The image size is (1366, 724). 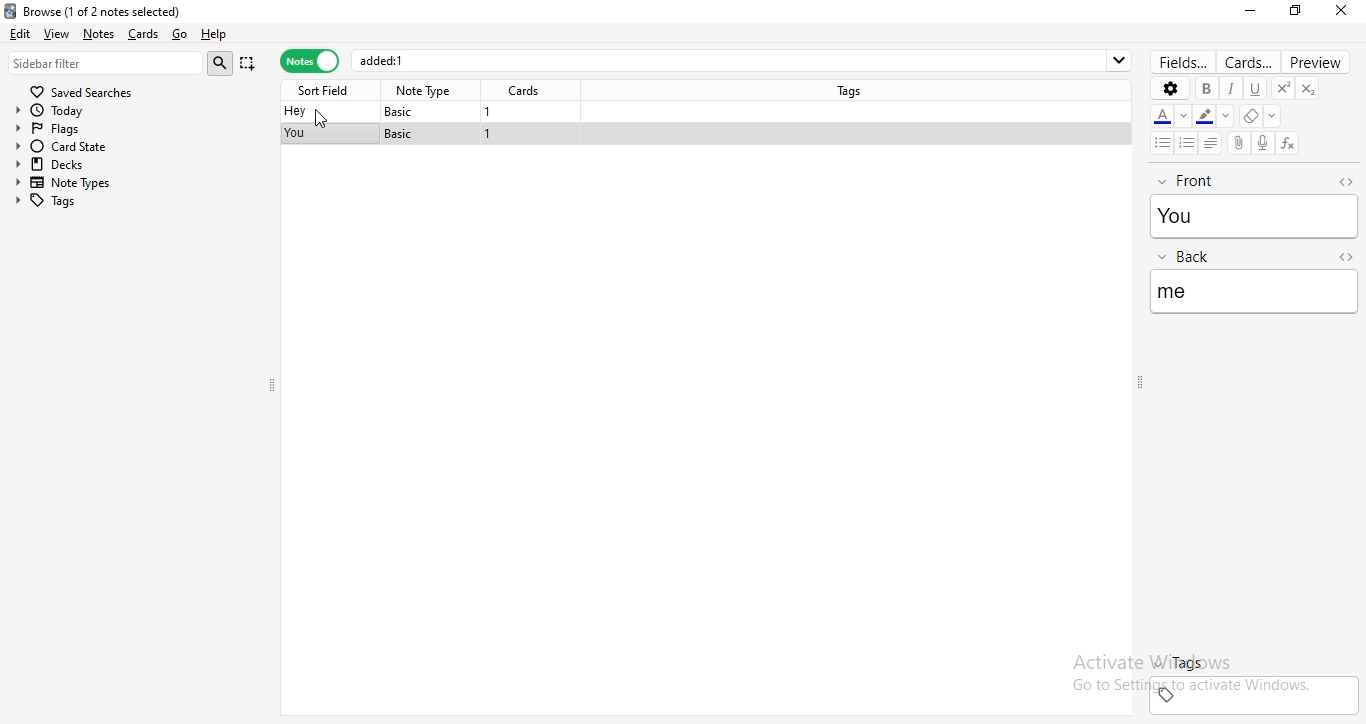 I want to click on cards, so click(x=1251, y=64).